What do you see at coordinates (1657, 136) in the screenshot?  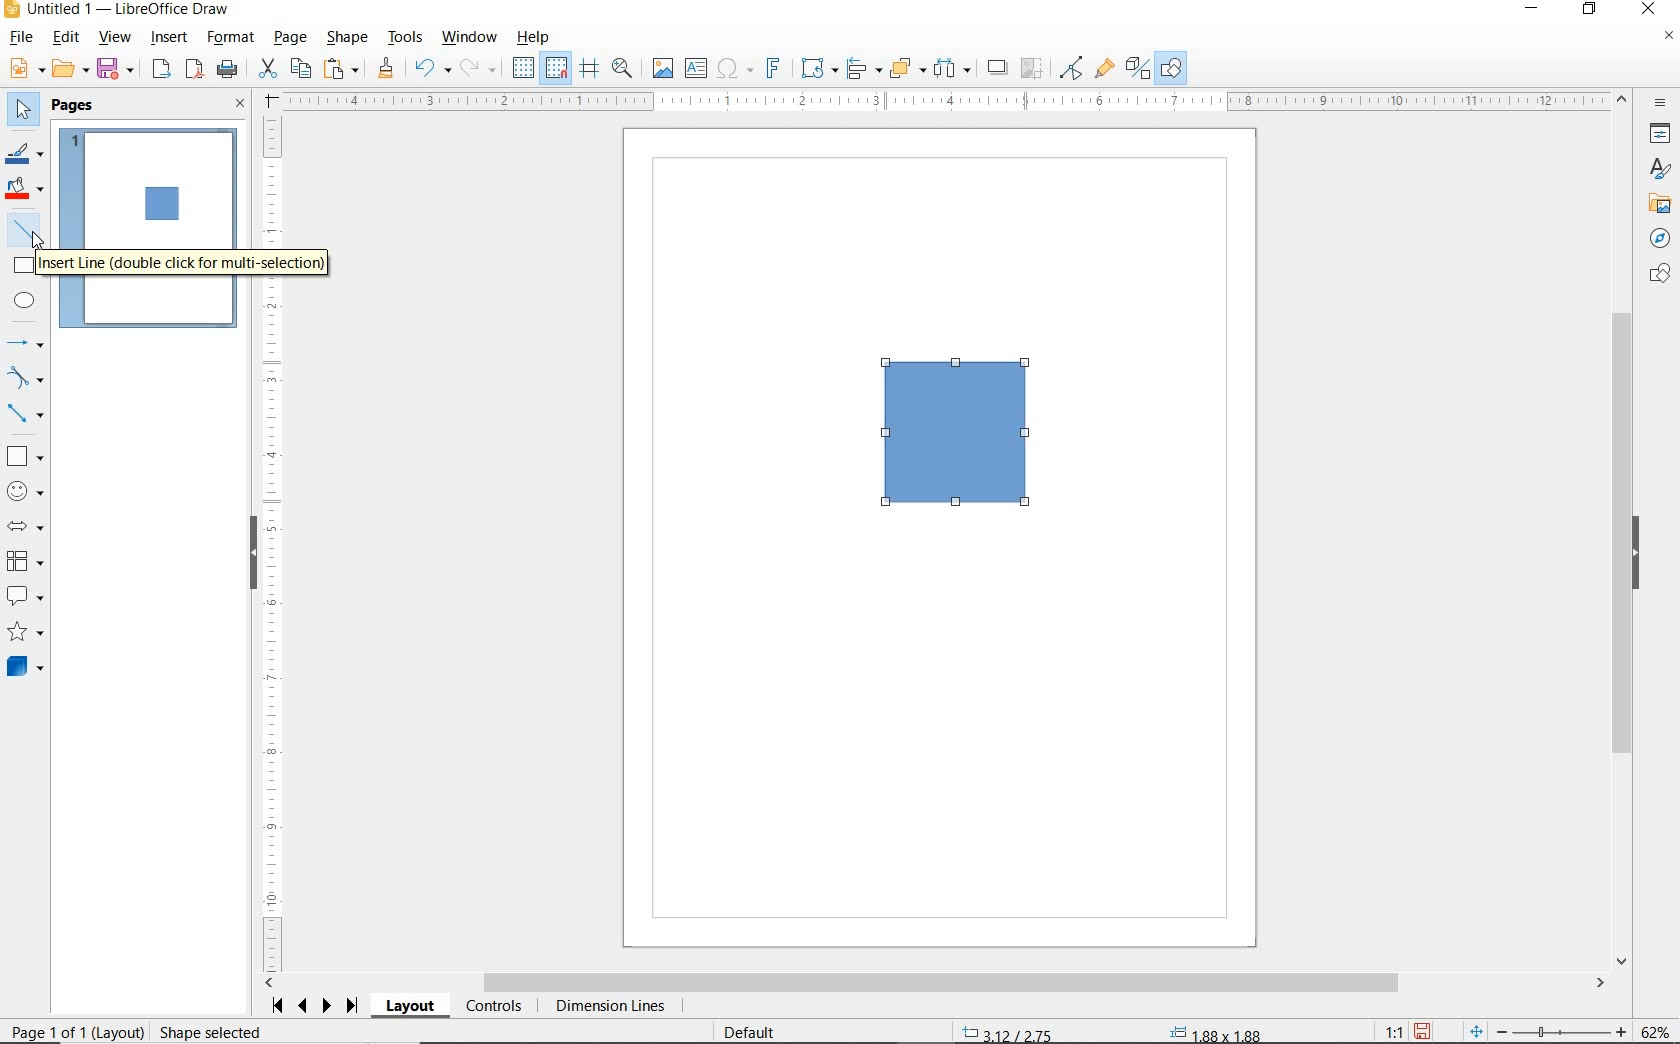 I see `PROPERTIES` at bounding box center [1657, 136].